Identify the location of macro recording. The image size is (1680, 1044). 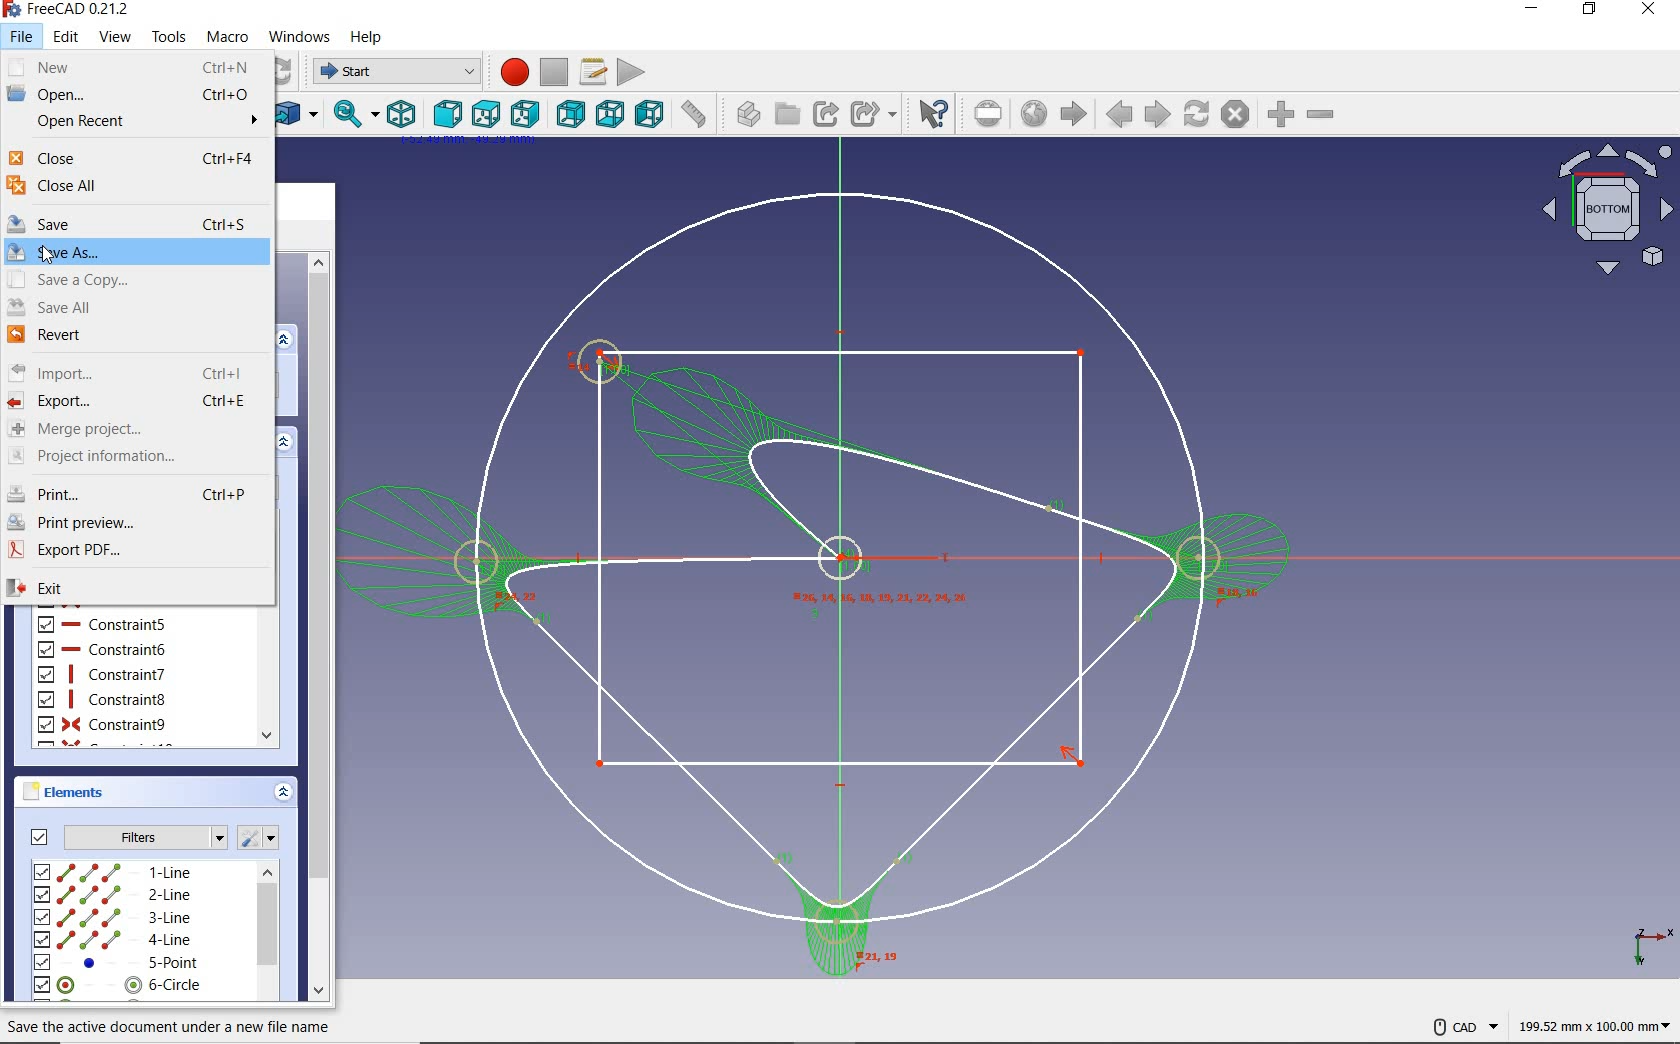
(509, 70).